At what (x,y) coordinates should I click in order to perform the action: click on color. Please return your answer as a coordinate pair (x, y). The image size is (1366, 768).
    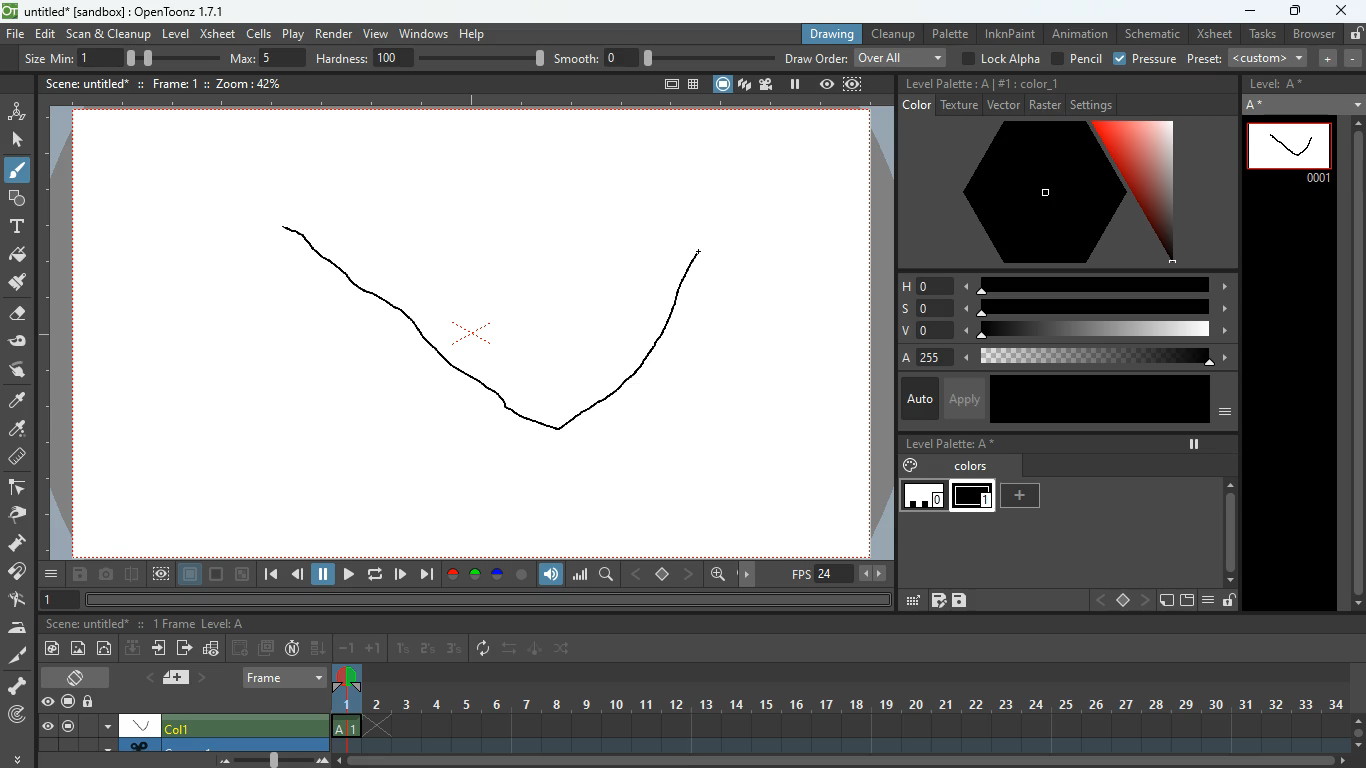
    Looking at the image, I should click on (1038, 82).